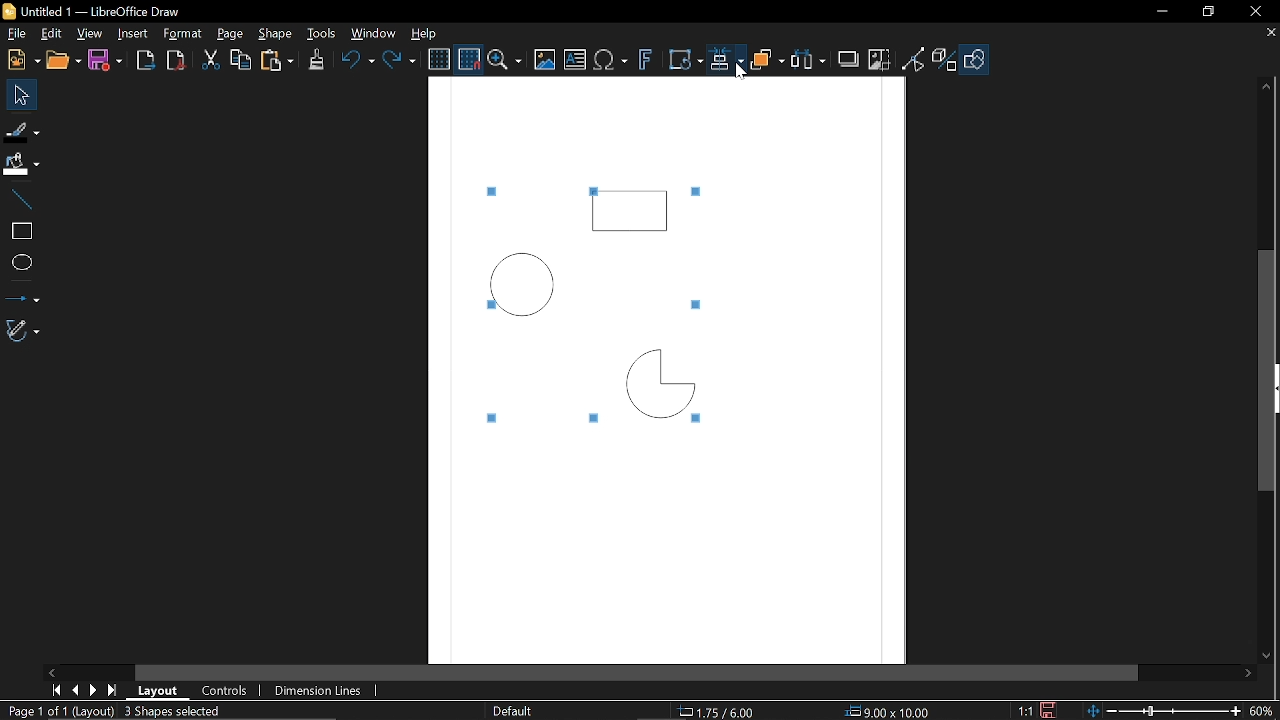 The height and width of the screenshot is (720, 1280). I want to click on 1:1 (Scaling factor), so click(1026, 710).